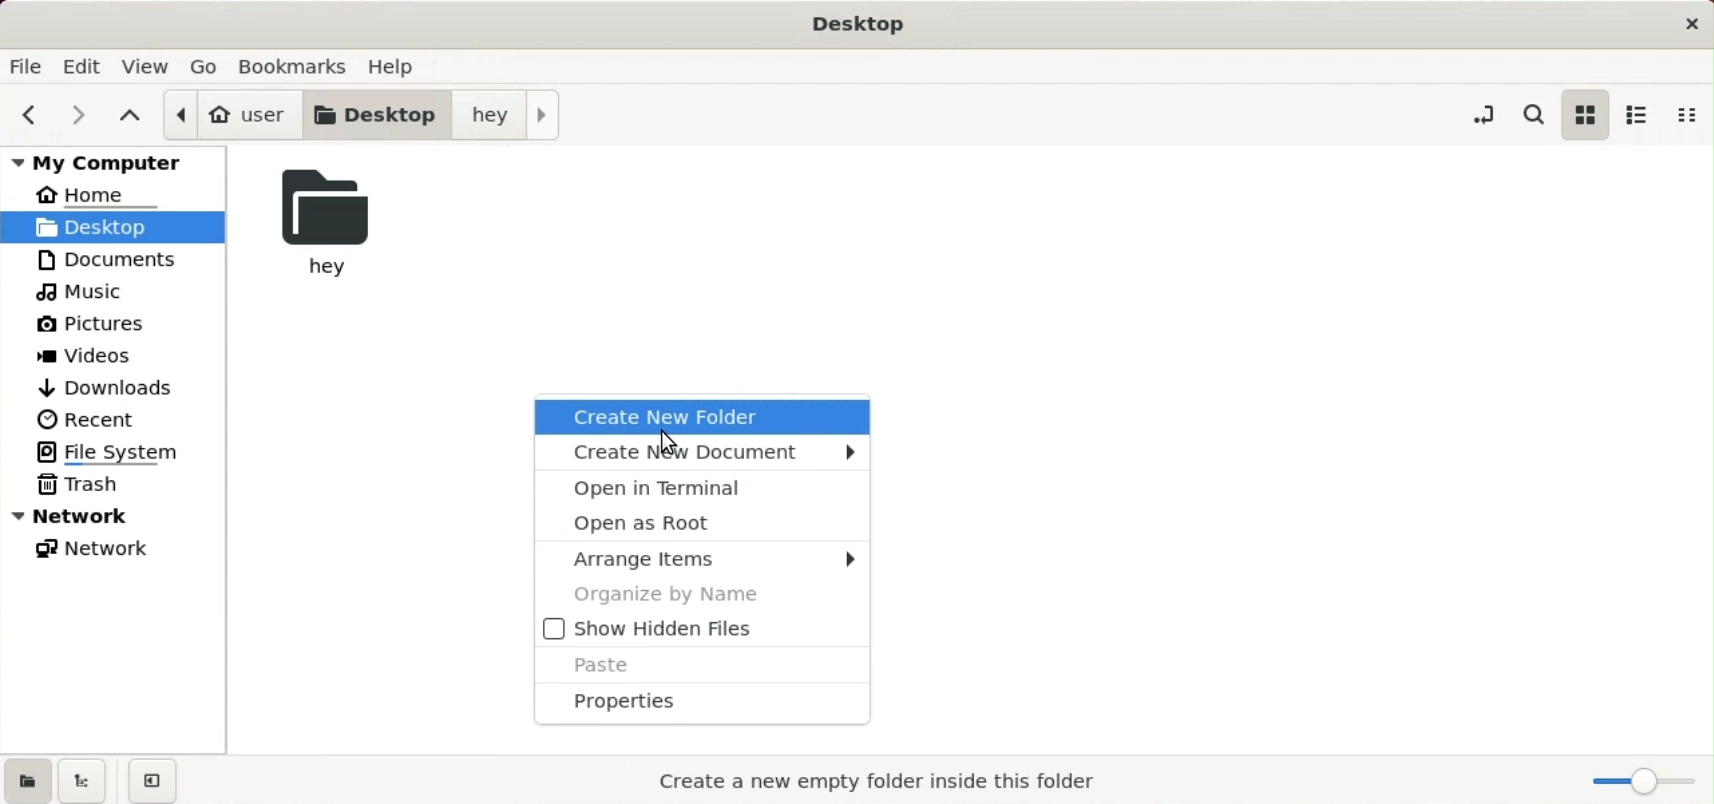 Image resolution: width=1714 pixels, height=804 pixels. Describe the element at coordinates (707, 704) in the screenshot. I see `properties` at that location.